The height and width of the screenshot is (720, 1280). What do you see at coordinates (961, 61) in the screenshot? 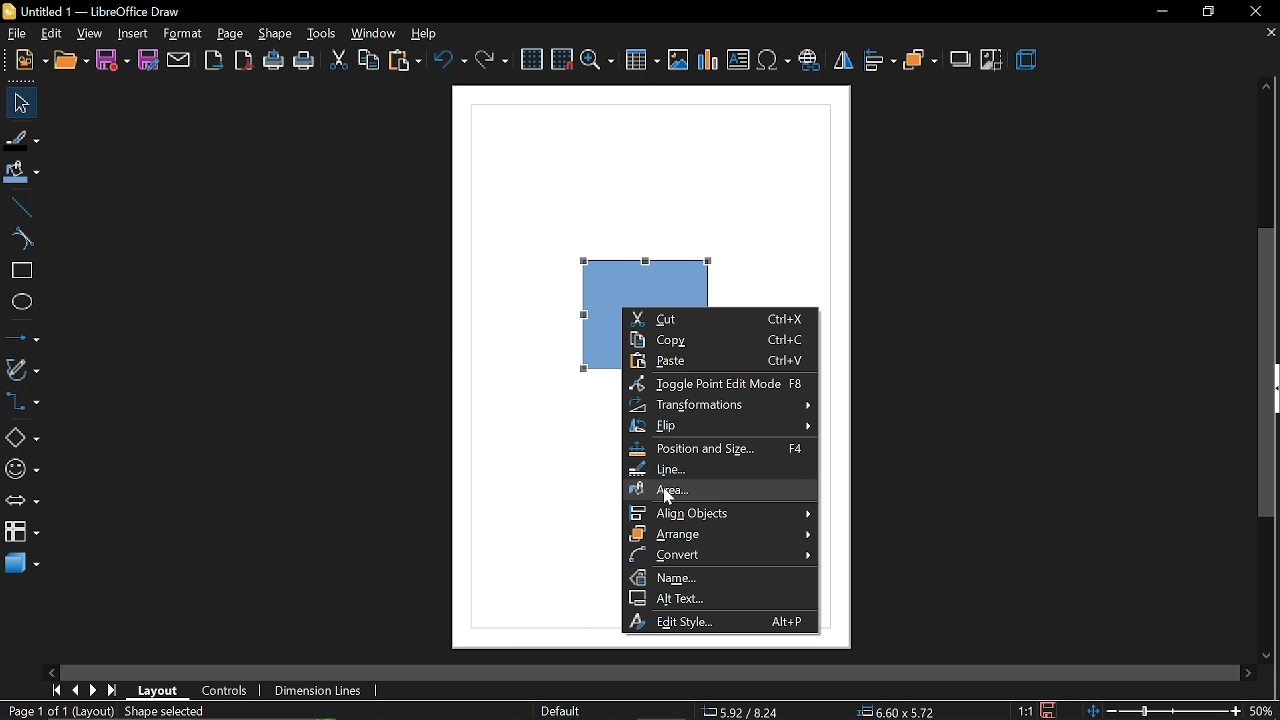
I see `shadow` at bounding box center [961, 61].